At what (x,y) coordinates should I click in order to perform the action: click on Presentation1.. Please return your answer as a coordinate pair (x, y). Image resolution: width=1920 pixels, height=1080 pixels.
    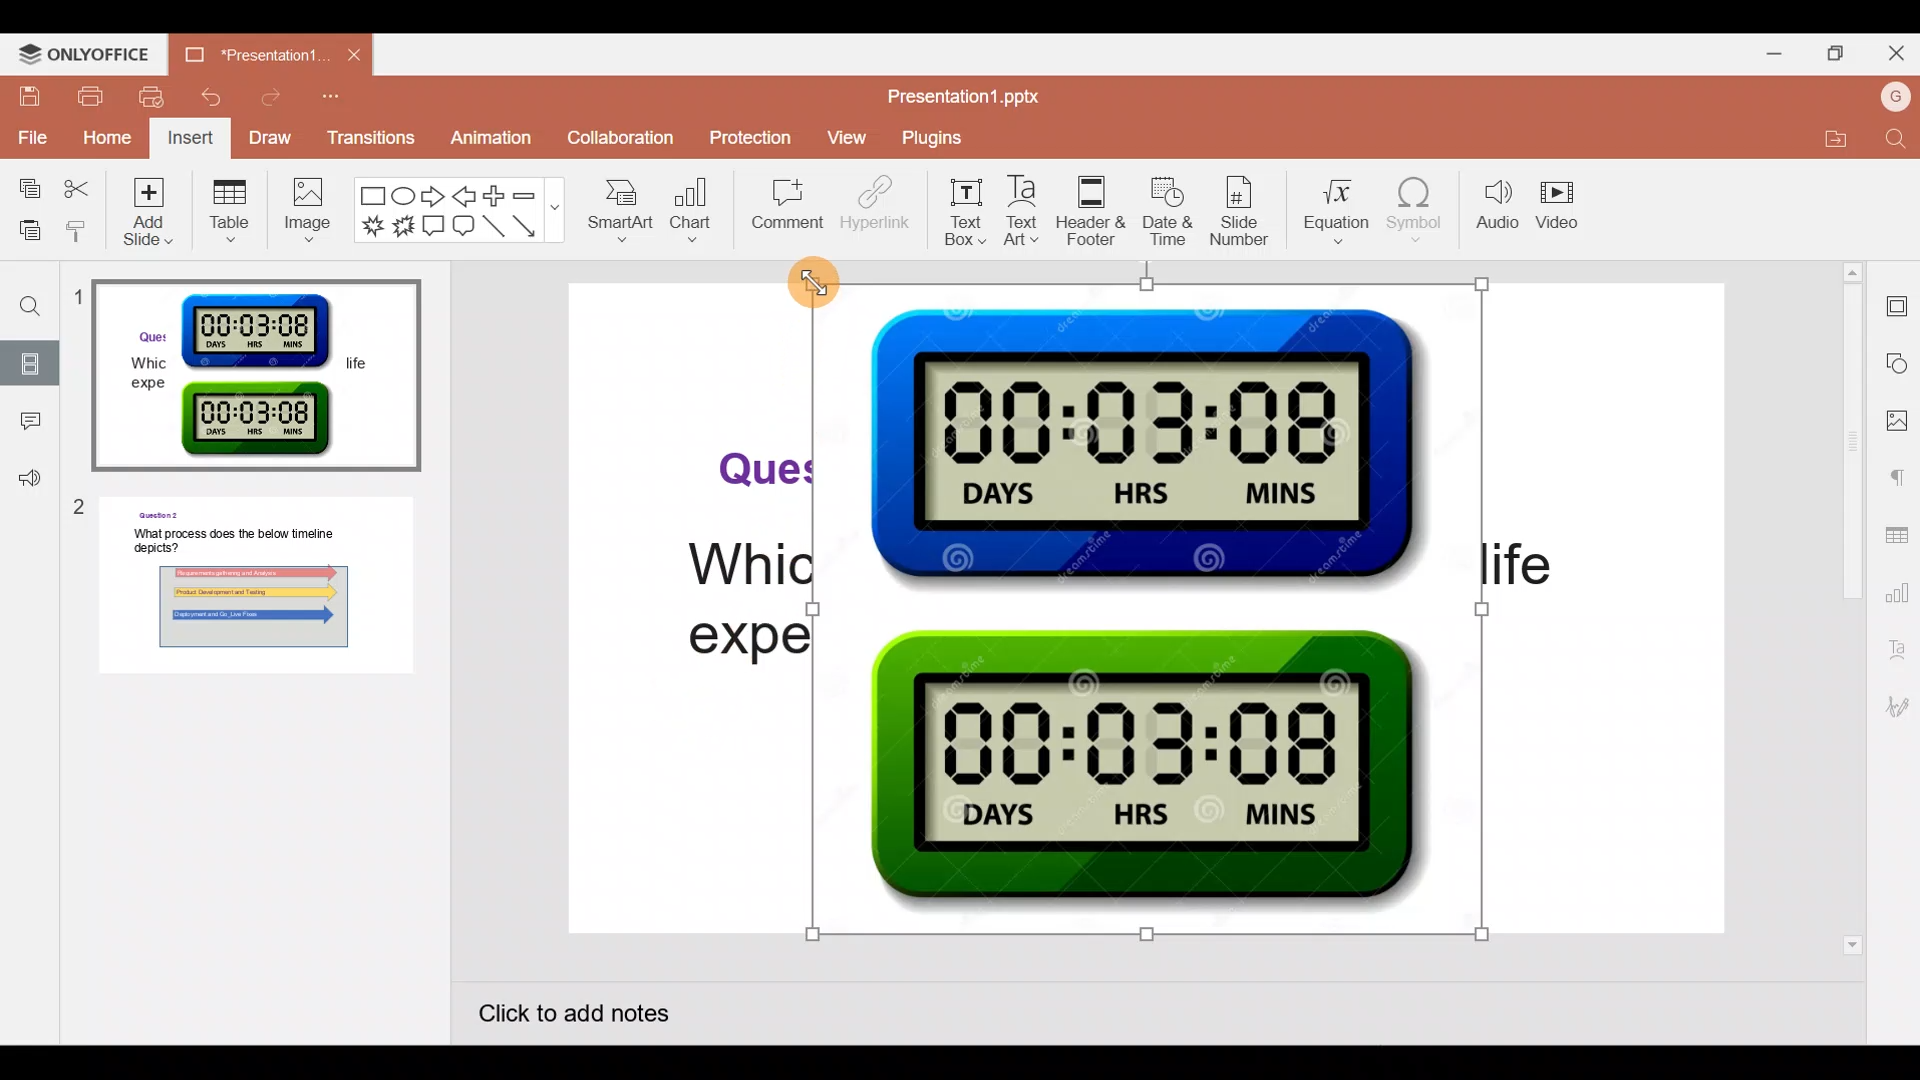
    Looking at the image, I should click on (257, 52).